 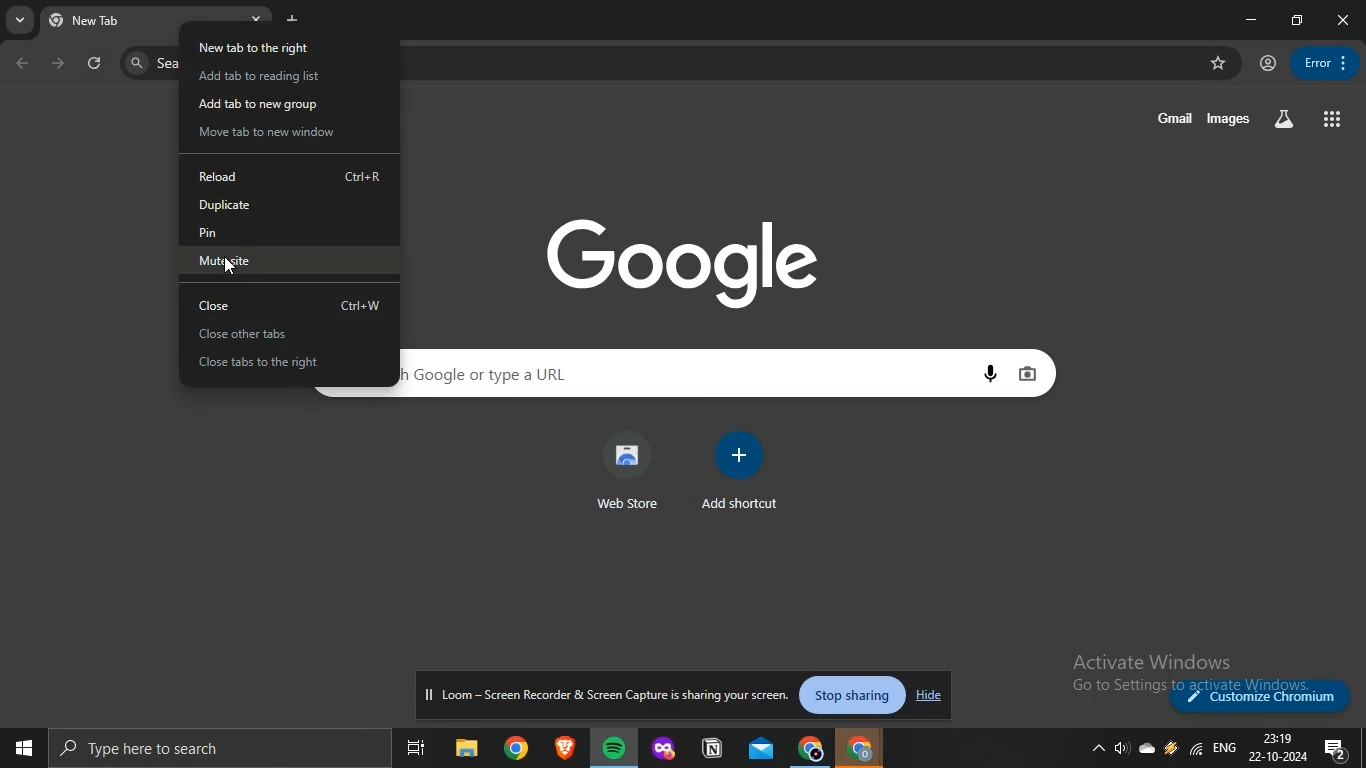 What do you see at coordinates (1225, 748) in the screenshot?
I see `english` at bounding box center [1225, 748].